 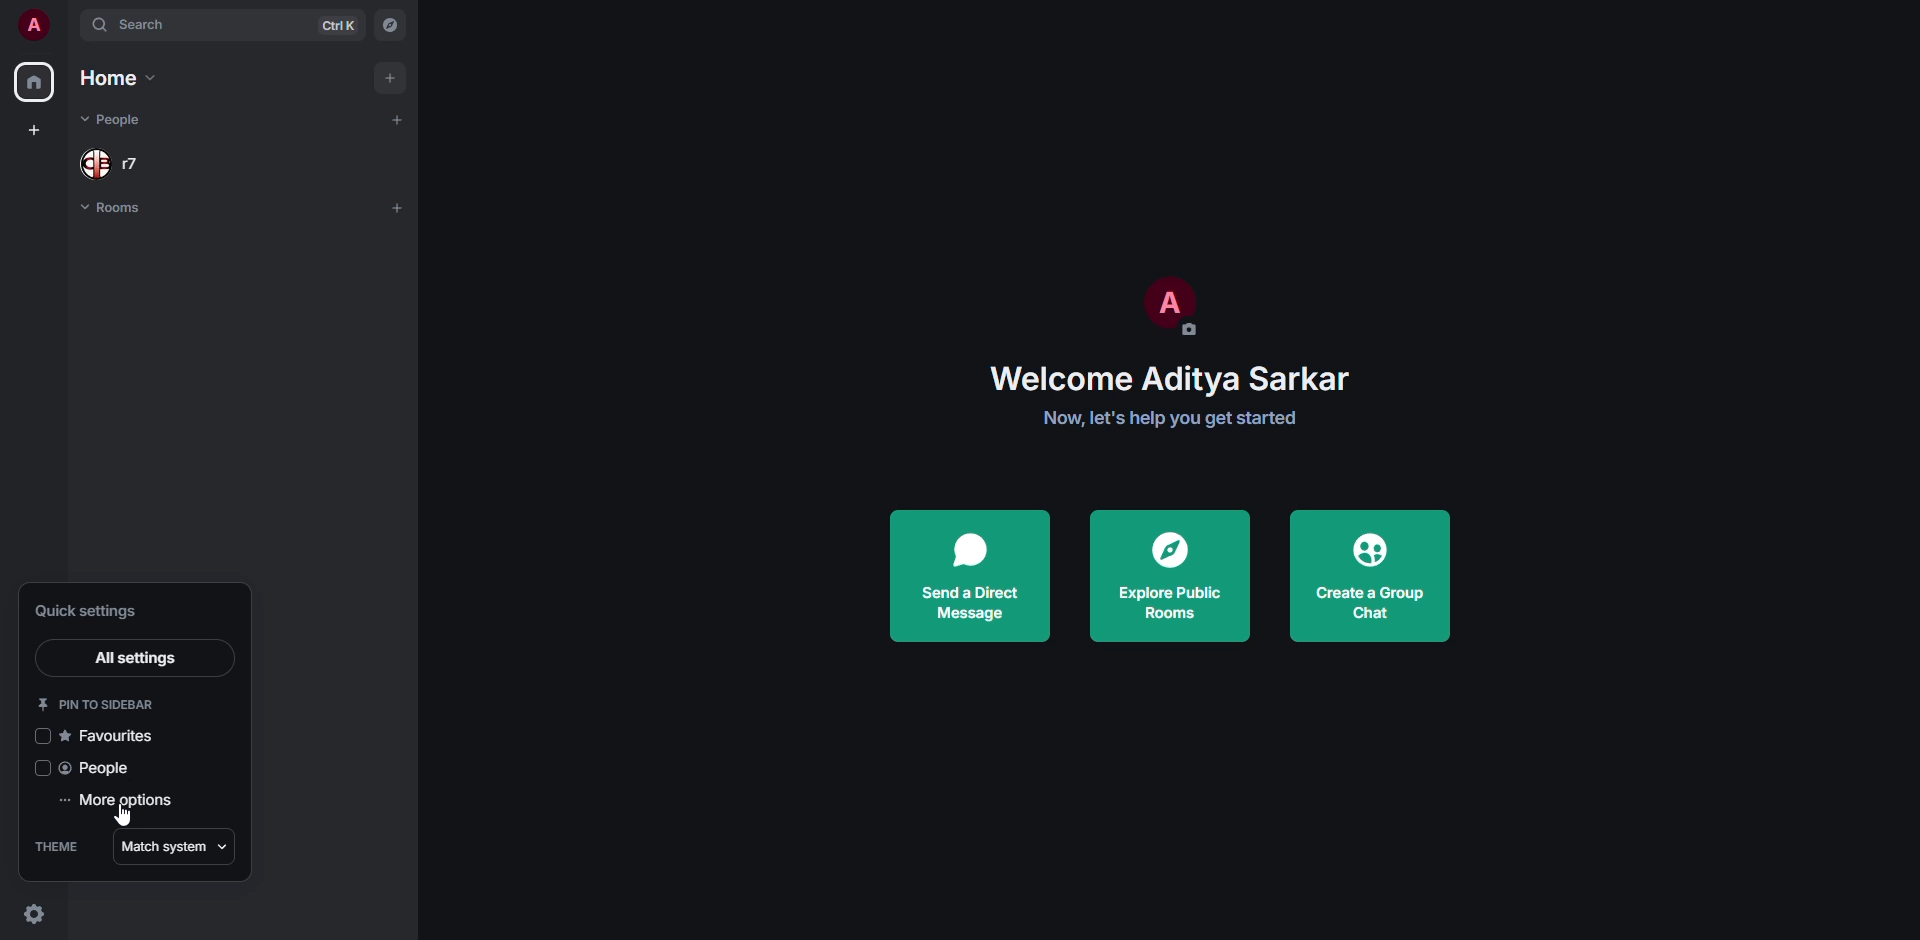 What do you see at coordinates (390, 78) in the screenshot?
I see `add` at bounding box center [390, 78].